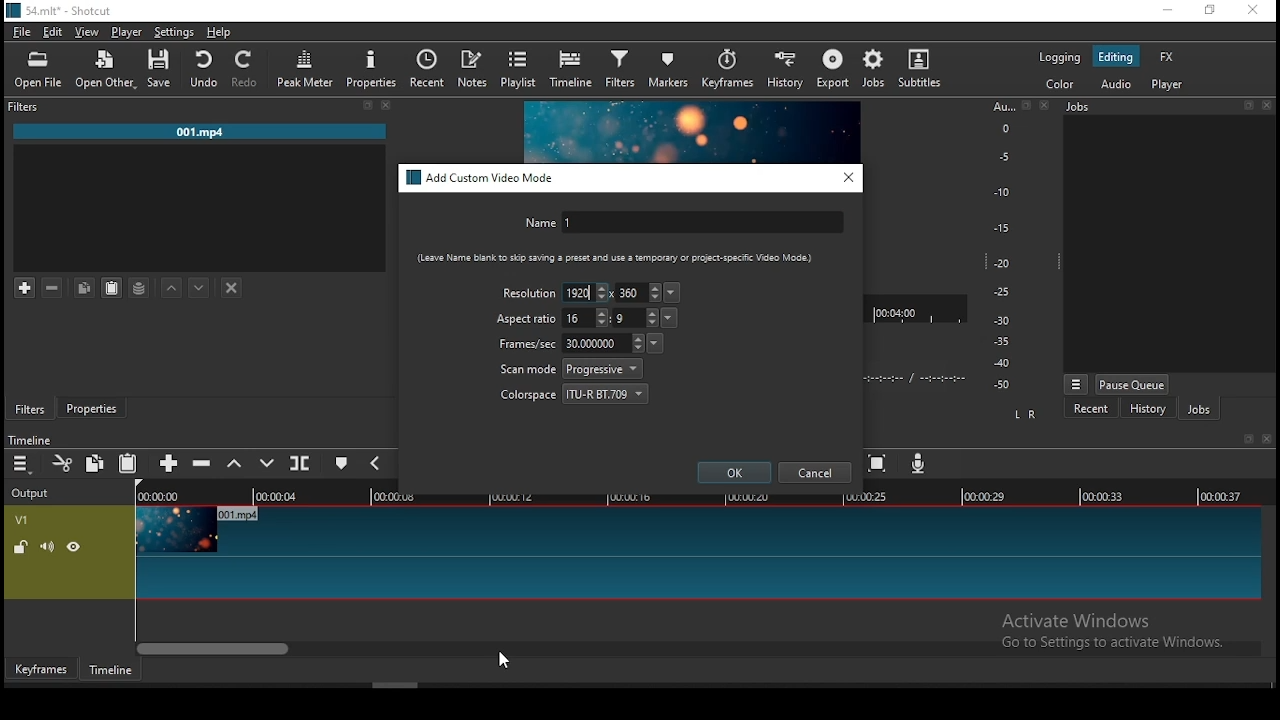 The width and height of the screenshot is (1280, 720). Describe the element at coordinates (20, 520) in the screenshot. I see `V1` at that location.